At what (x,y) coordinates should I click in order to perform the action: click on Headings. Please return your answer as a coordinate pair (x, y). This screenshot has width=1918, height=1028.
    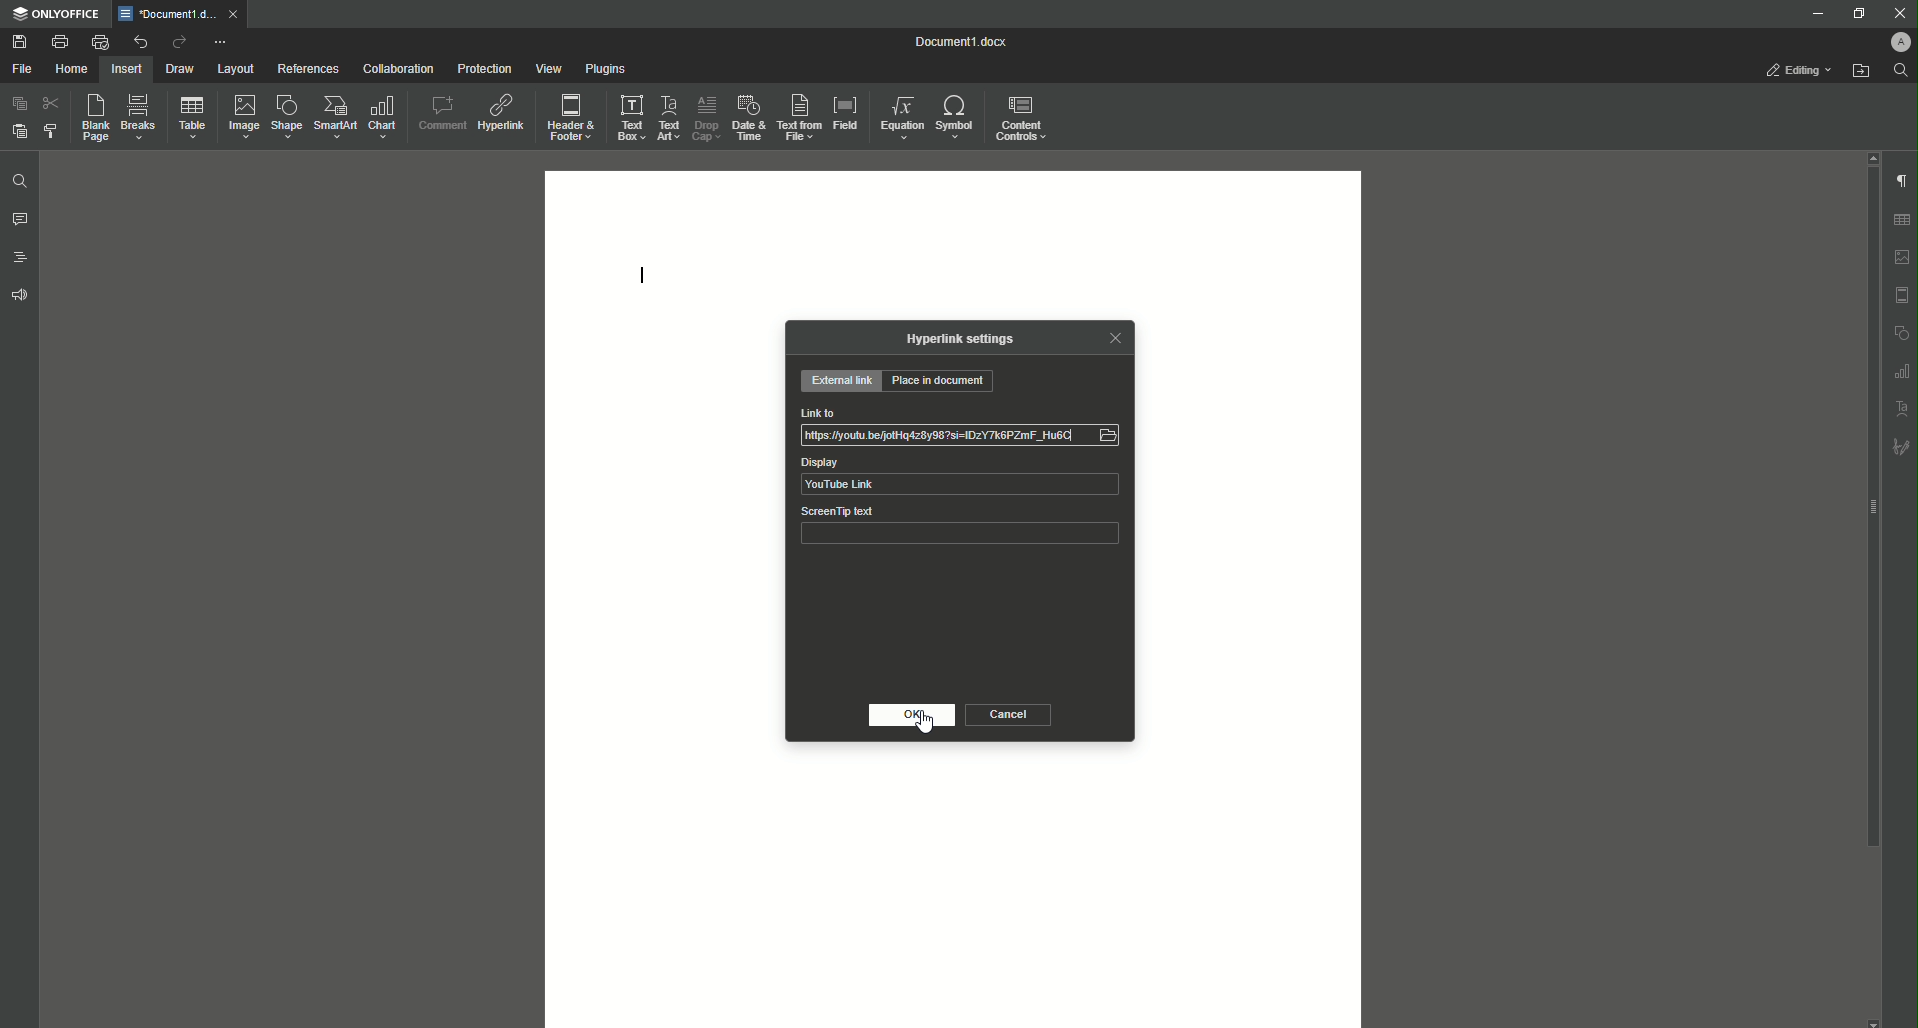
    Looking at the image, I should click on (20, 258).